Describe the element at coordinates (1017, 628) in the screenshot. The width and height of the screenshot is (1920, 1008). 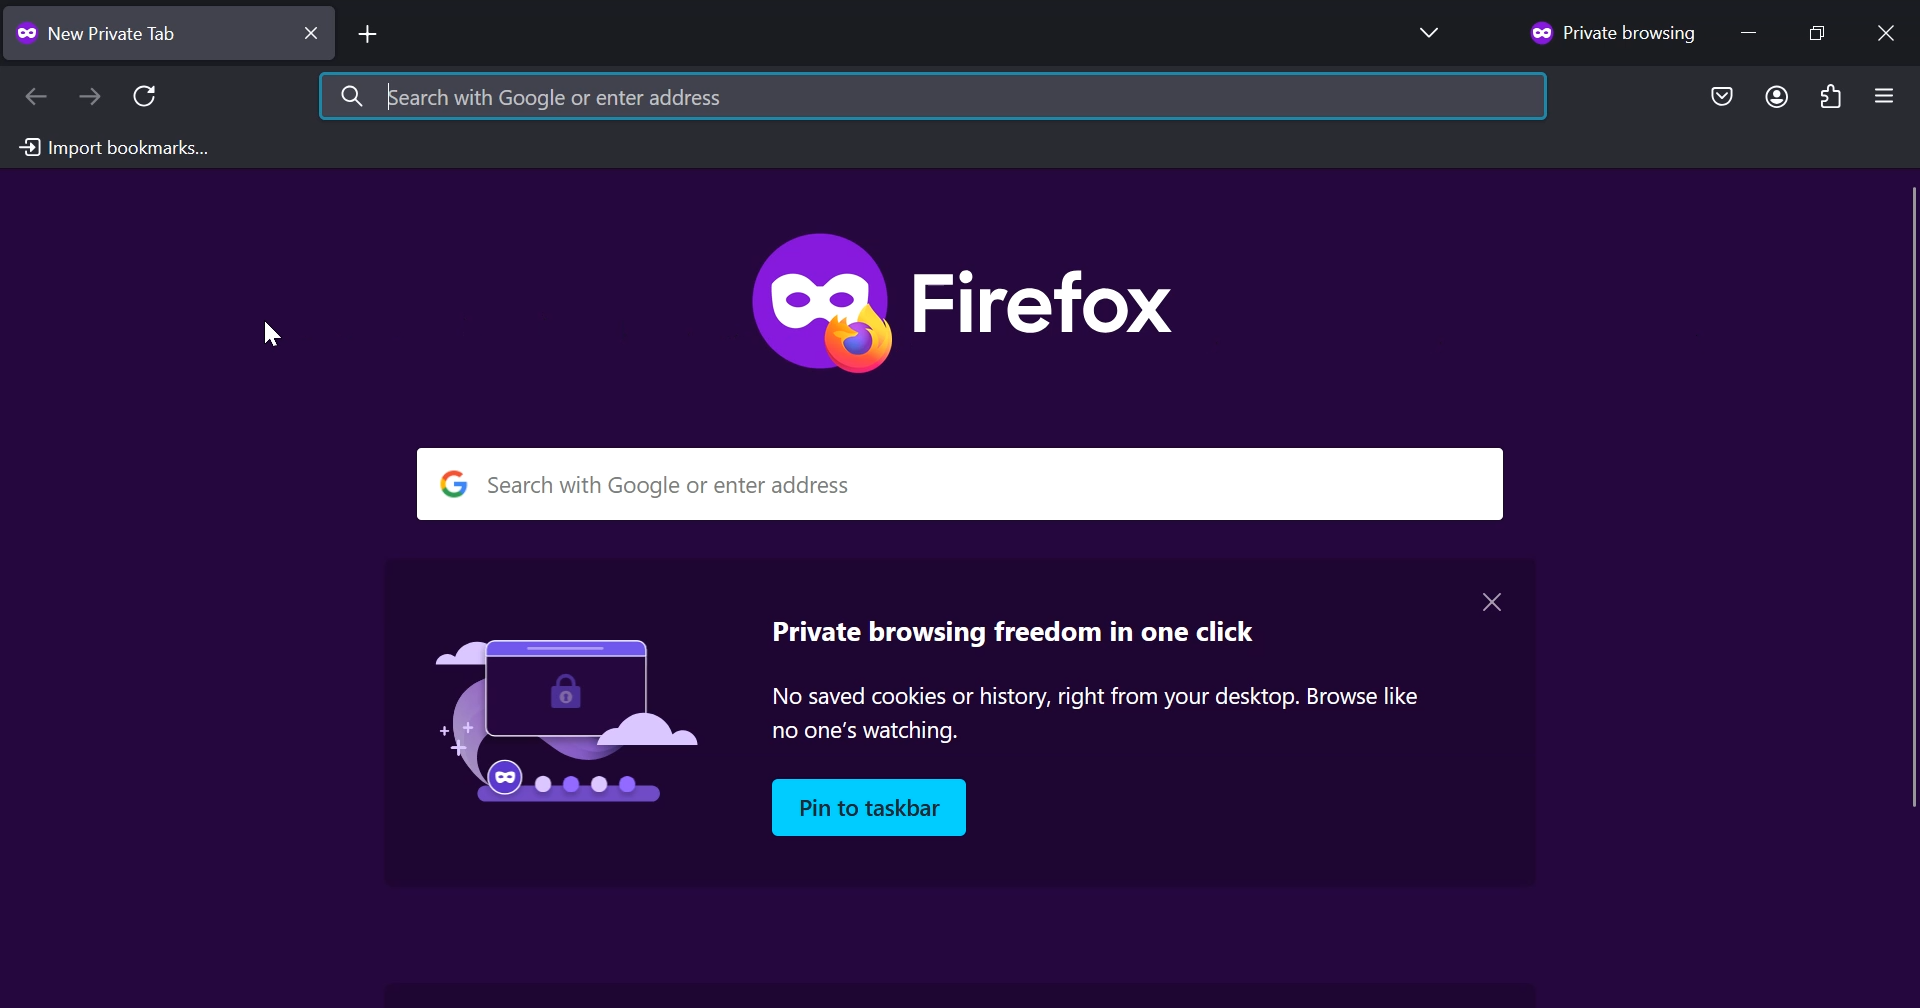
I see `private browsing freedom in one click` at that location.